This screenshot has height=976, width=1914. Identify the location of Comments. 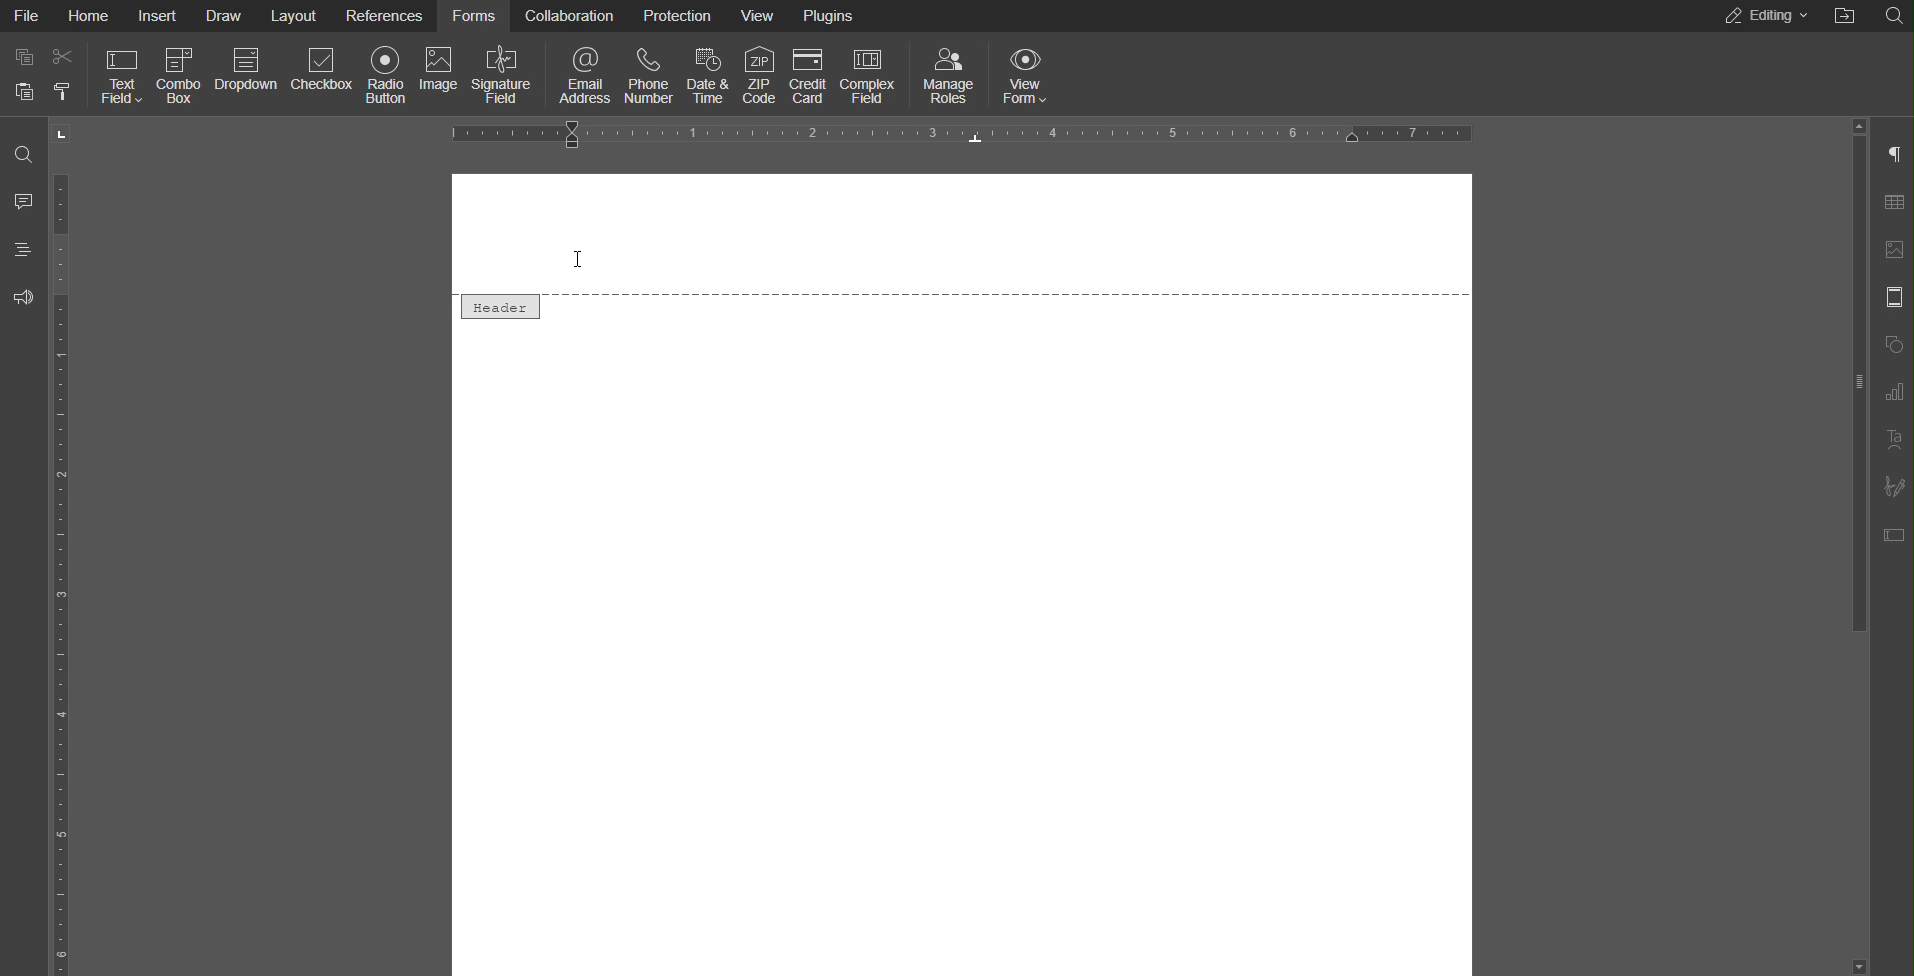
(23, 201).